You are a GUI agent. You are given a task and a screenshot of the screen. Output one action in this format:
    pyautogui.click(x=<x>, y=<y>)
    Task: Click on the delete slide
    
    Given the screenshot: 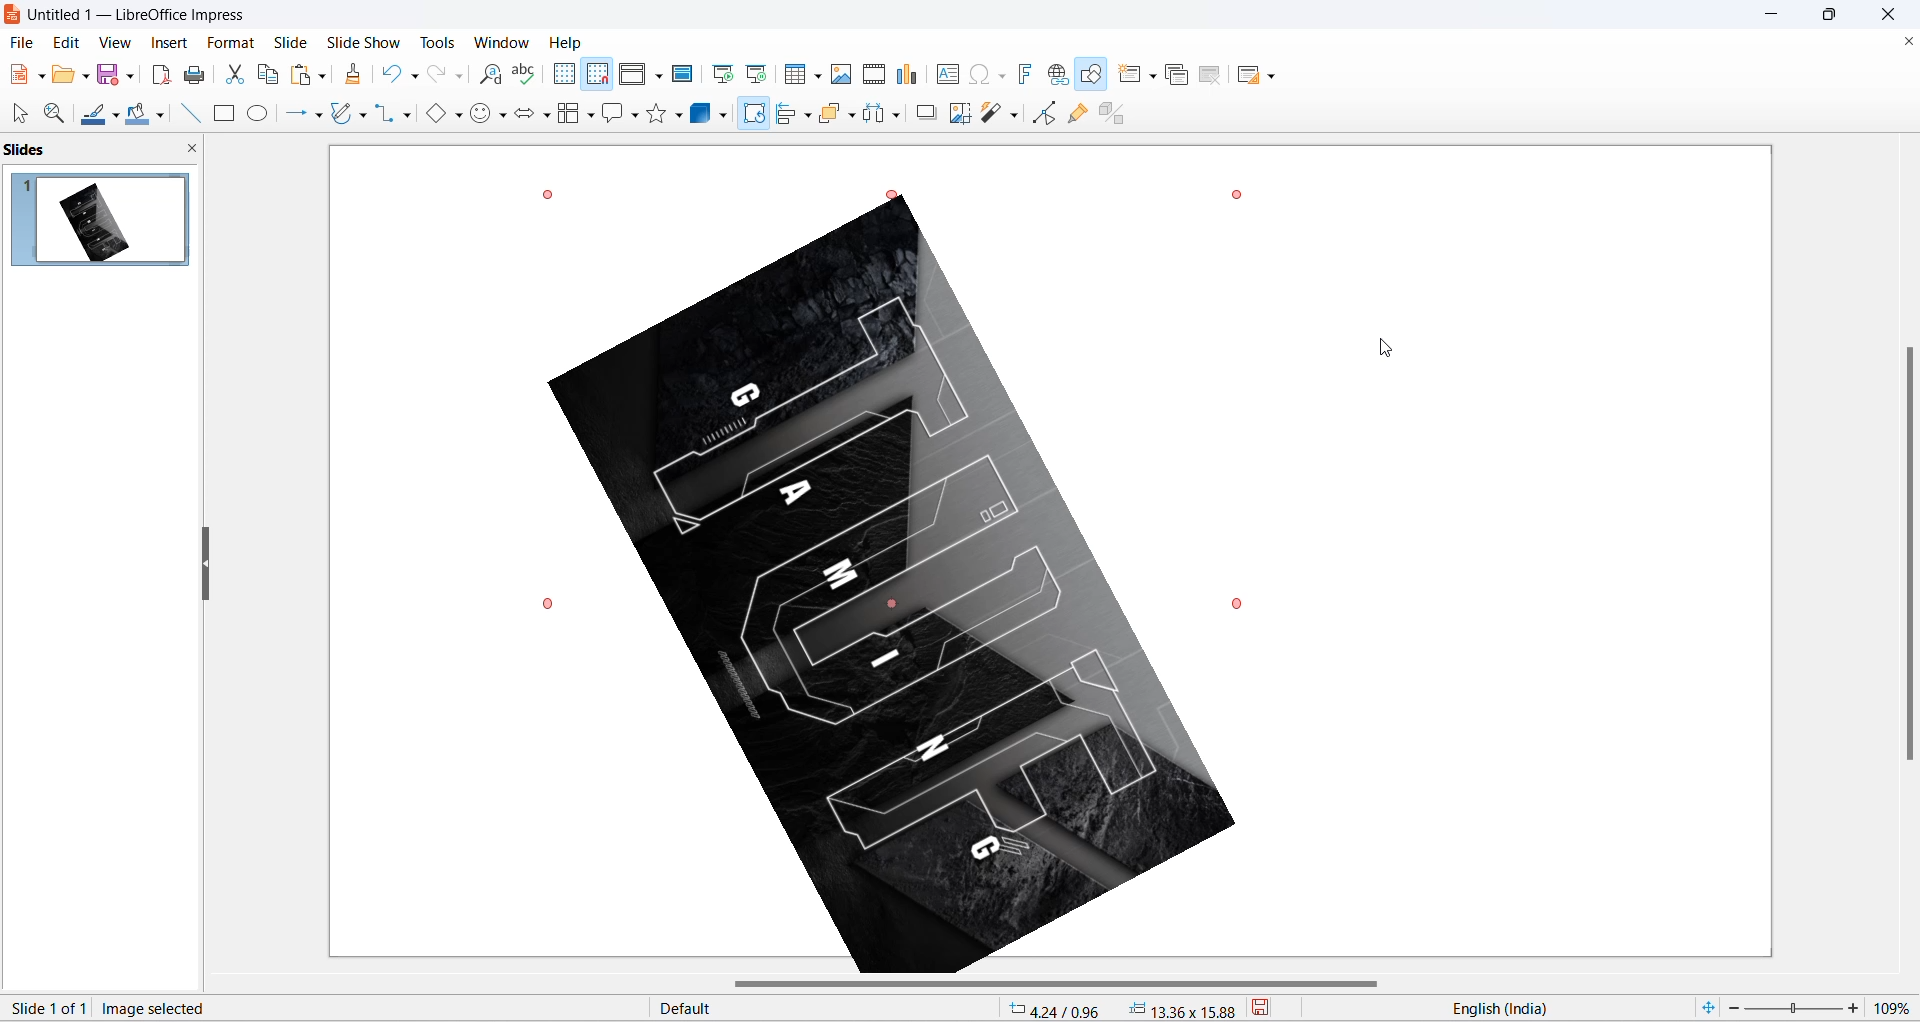 What is the action you would take?
    pyautogui.click(x=1211, y=77)
    